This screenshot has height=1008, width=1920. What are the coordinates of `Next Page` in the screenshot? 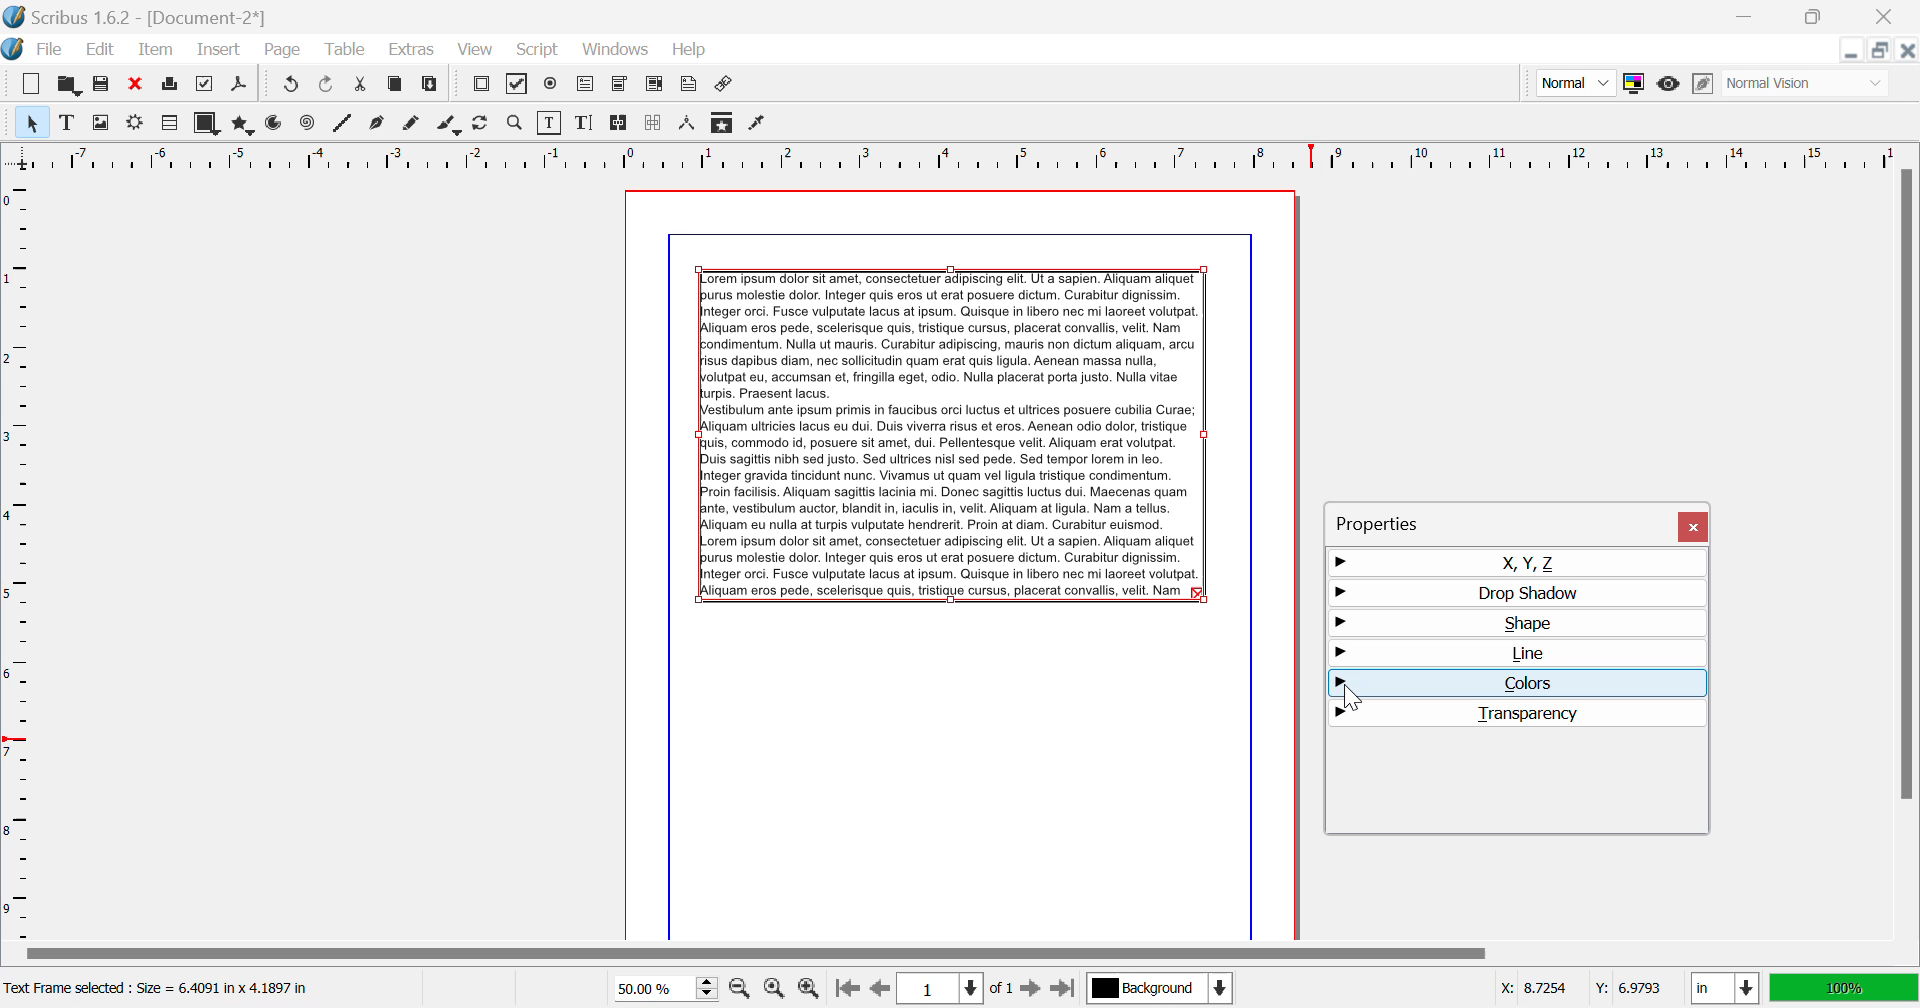 It's located at (1030, 987).